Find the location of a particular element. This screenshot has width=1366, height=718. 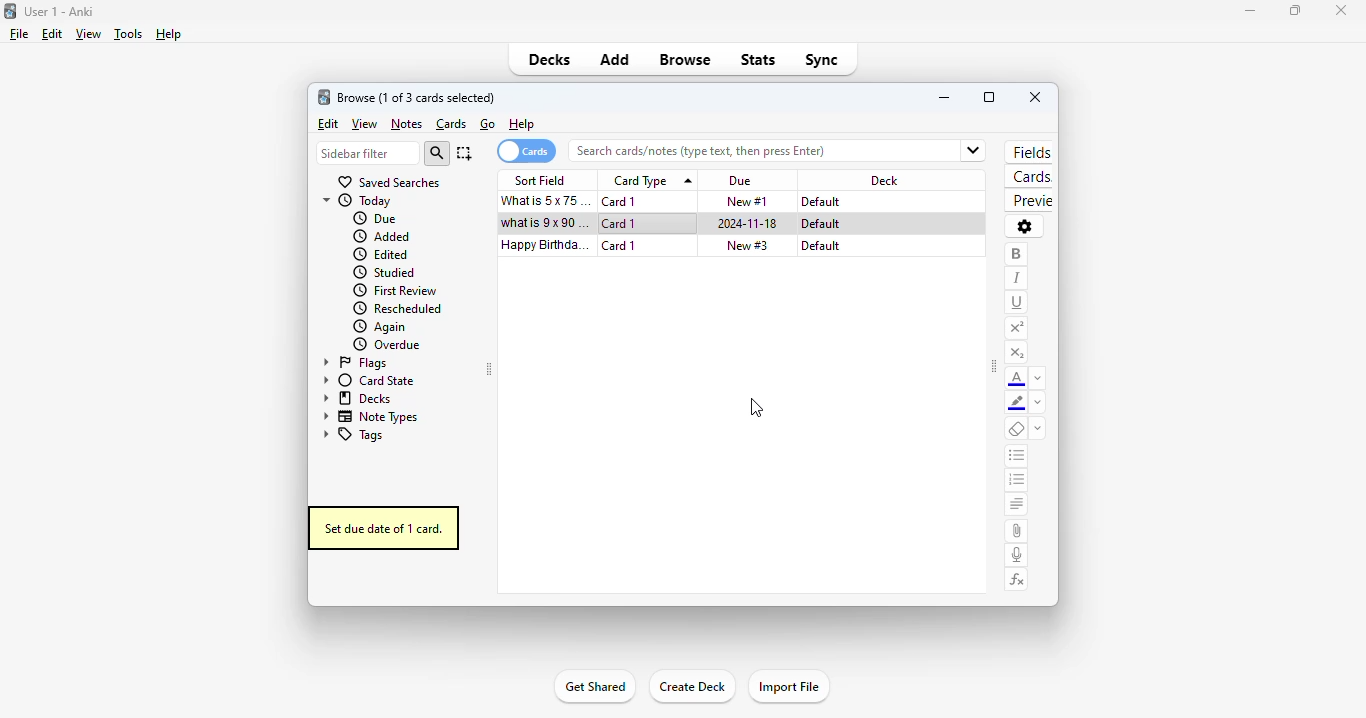

search bar is located at coordinates (754, 151).